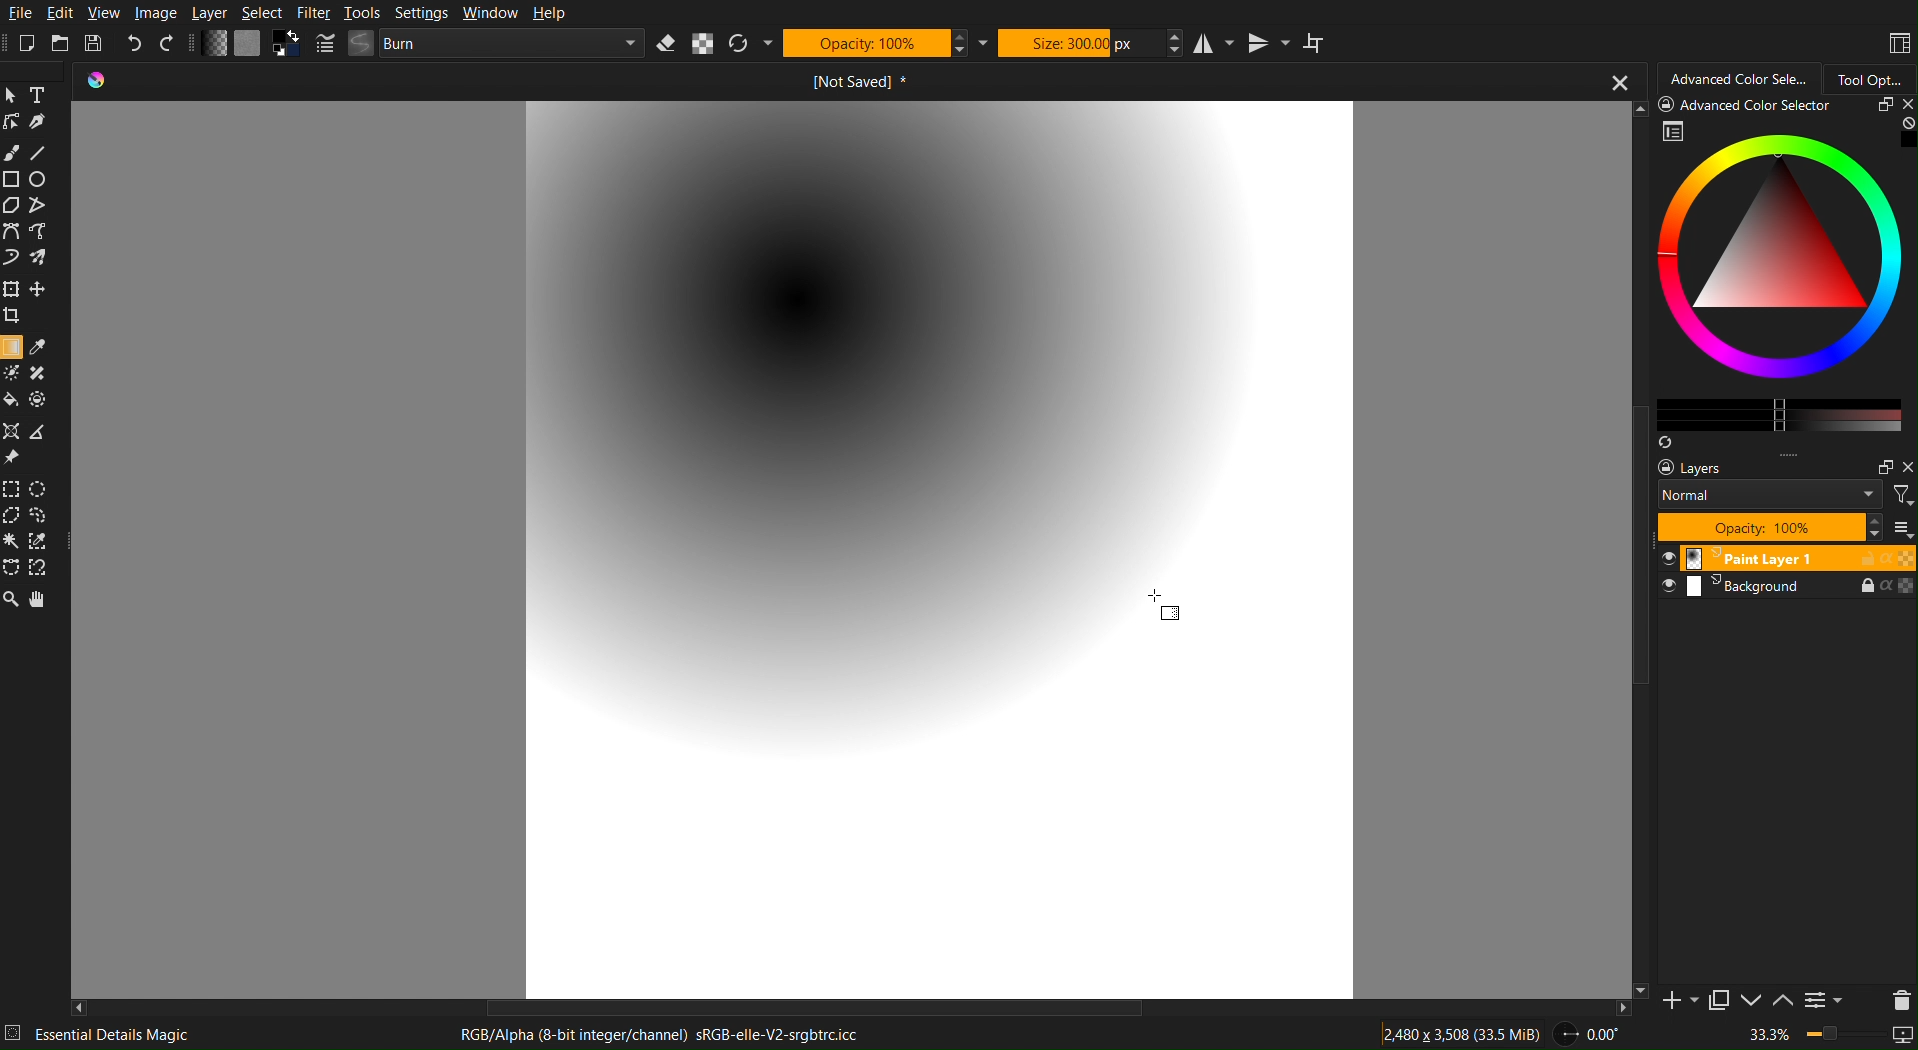 Image resolution: width=1918 pixels, height=1050 pixels. I want to click on Delete, so click(1896, 998).